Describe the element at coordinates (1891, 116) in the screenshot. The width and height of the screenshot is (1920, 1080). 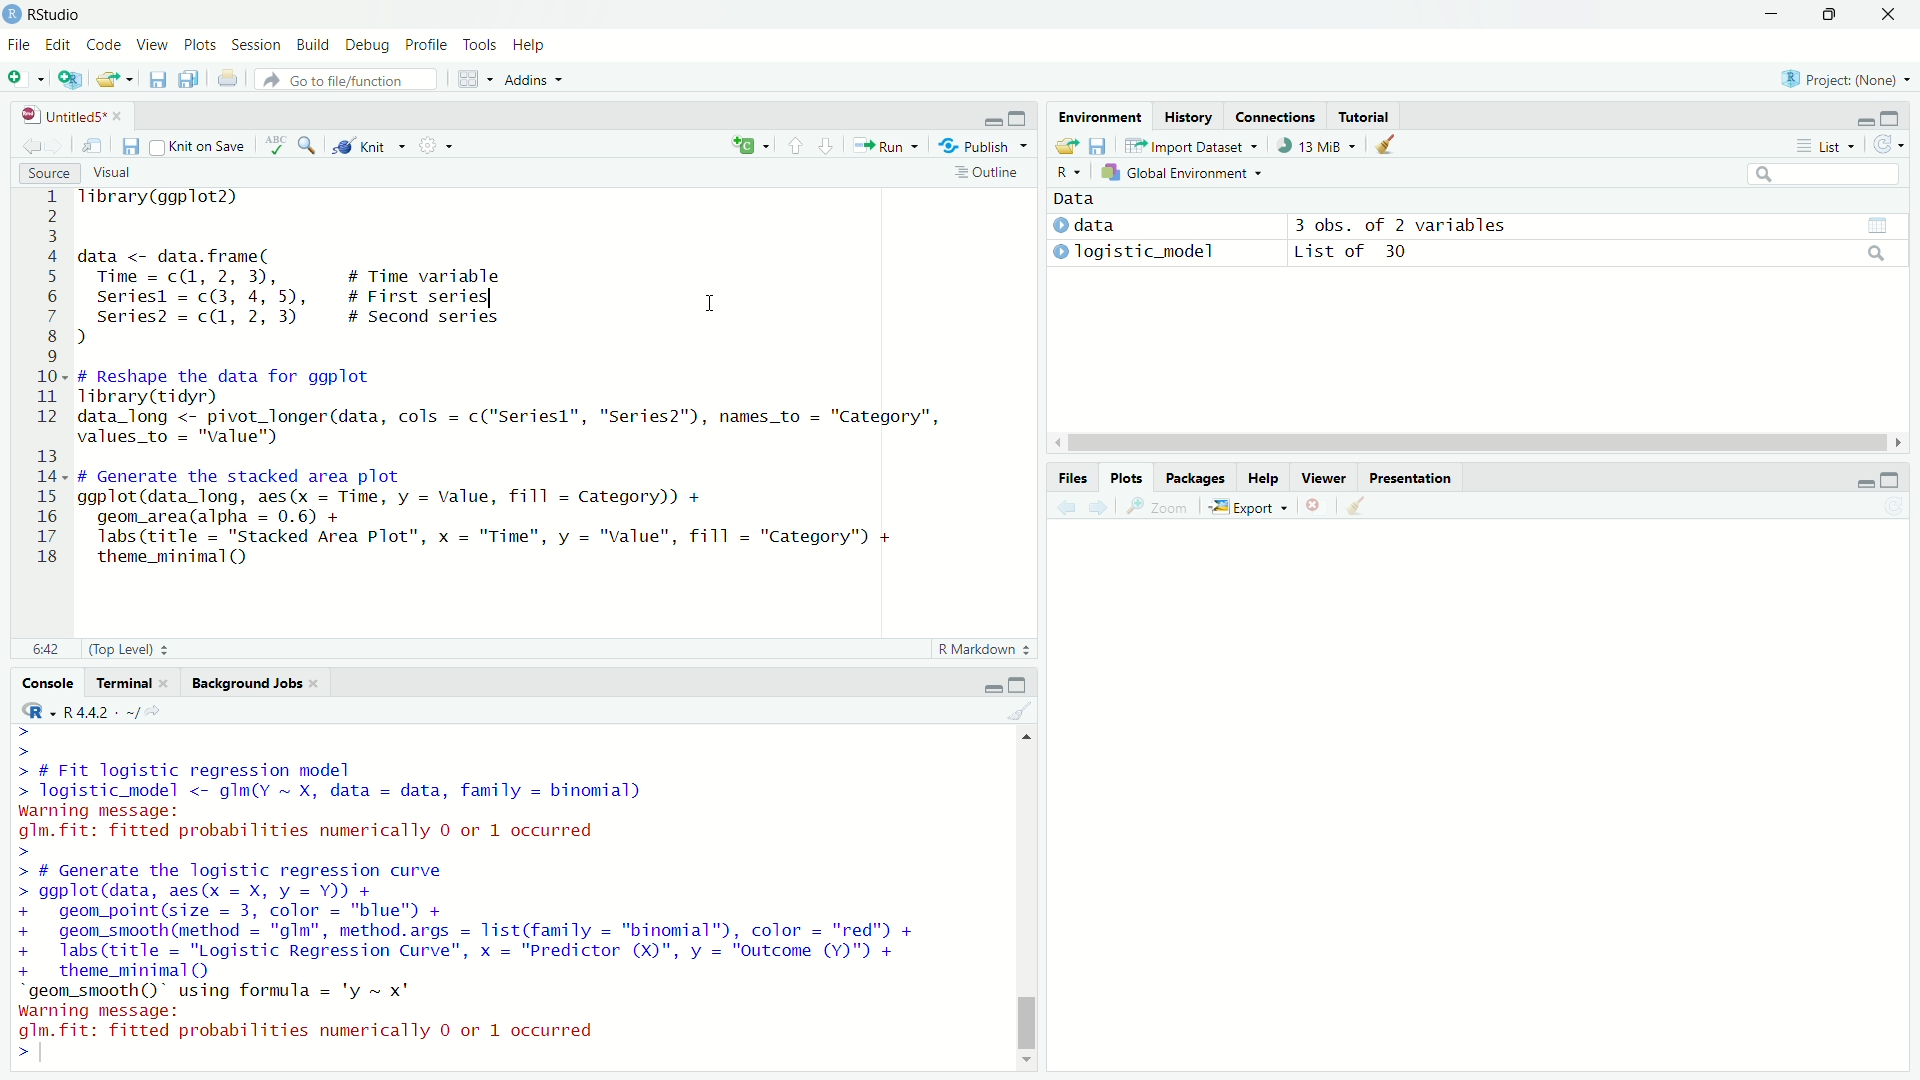
I see `maximise` at that location.